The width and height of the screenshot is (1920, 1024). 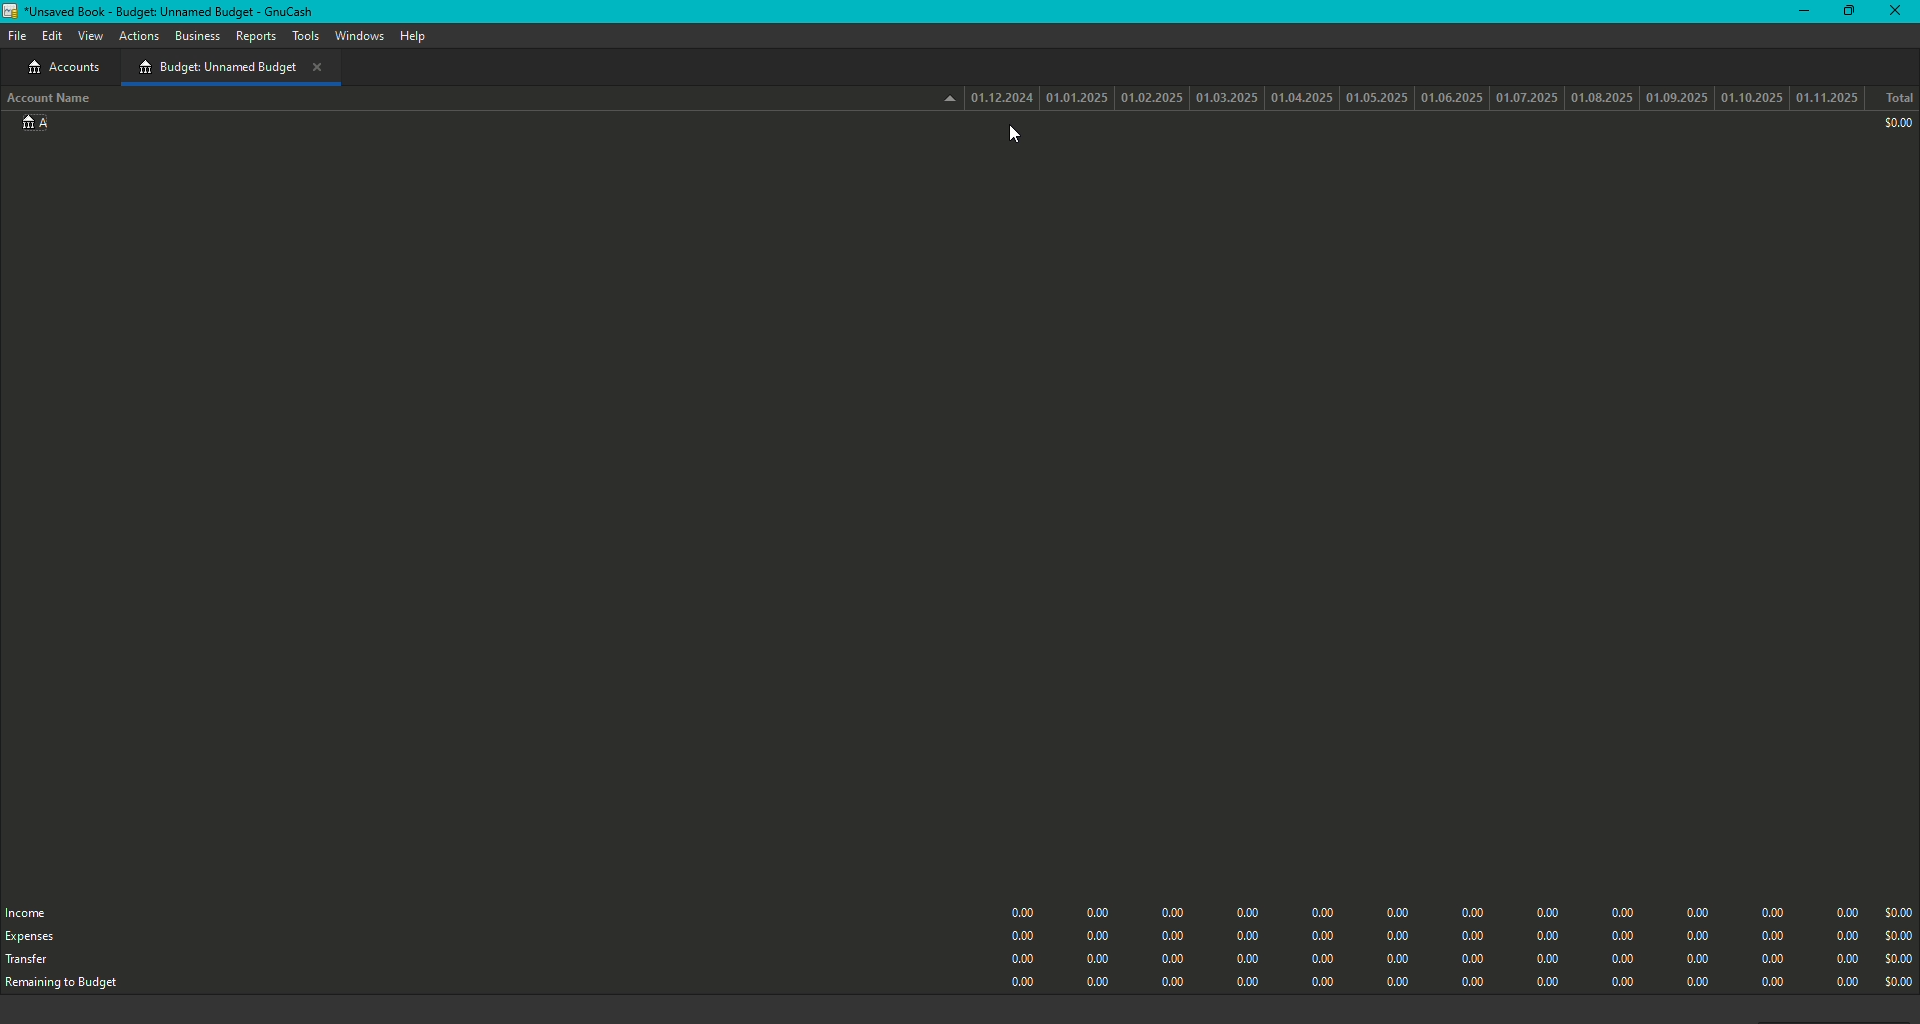 What do you see at coordinates (52, 38) in the screenshot?
I see `Edit` at bounding box center [52, 38].